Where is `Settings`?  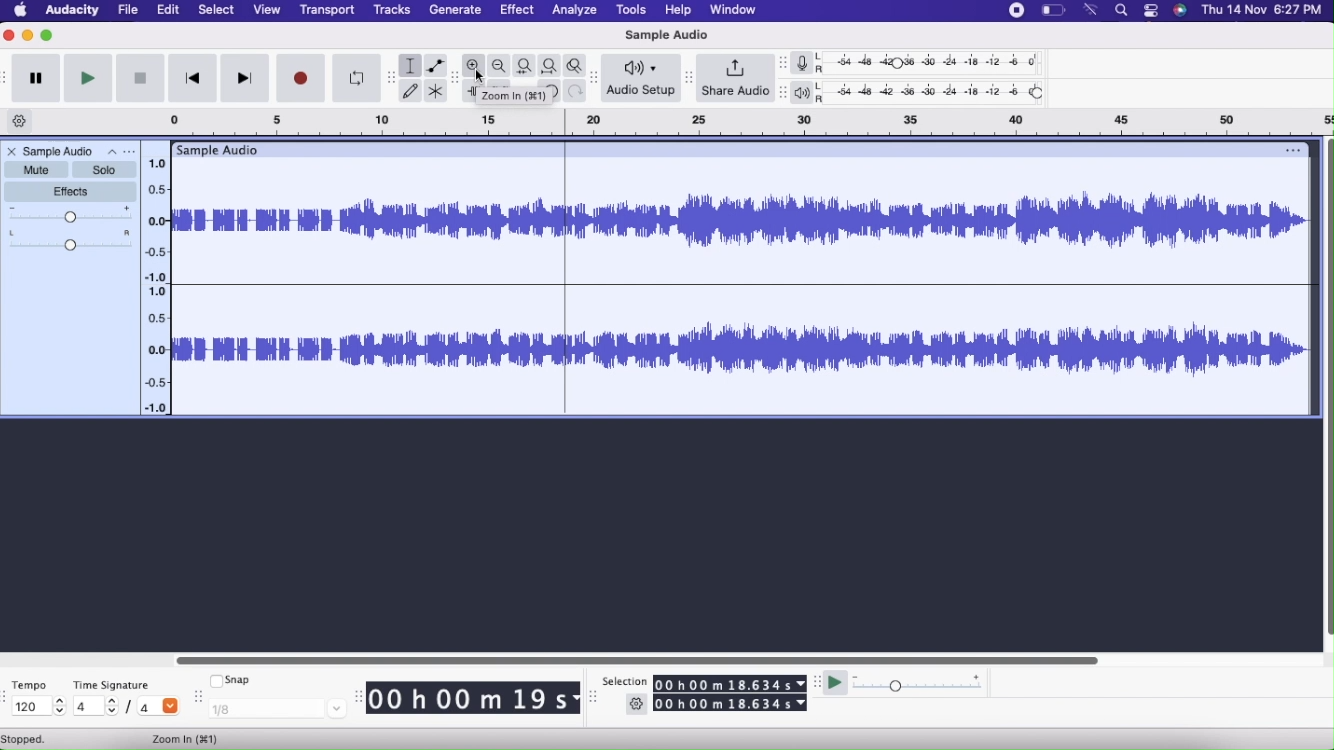
Settings is located at coordinates (637, 704).